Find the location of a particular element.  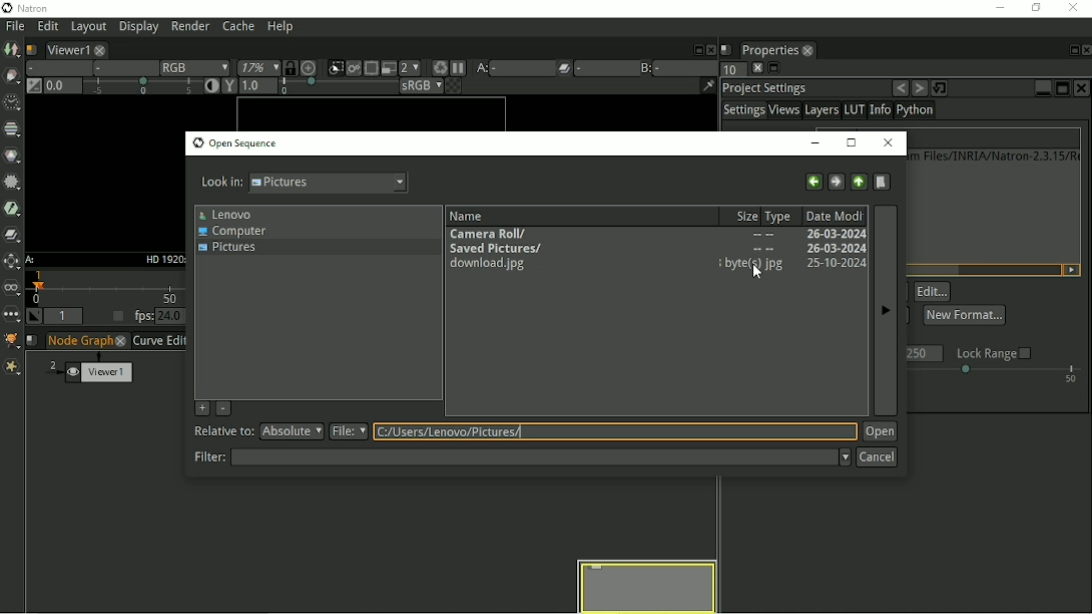

Set playback frame is located at coordinates (115, 317).